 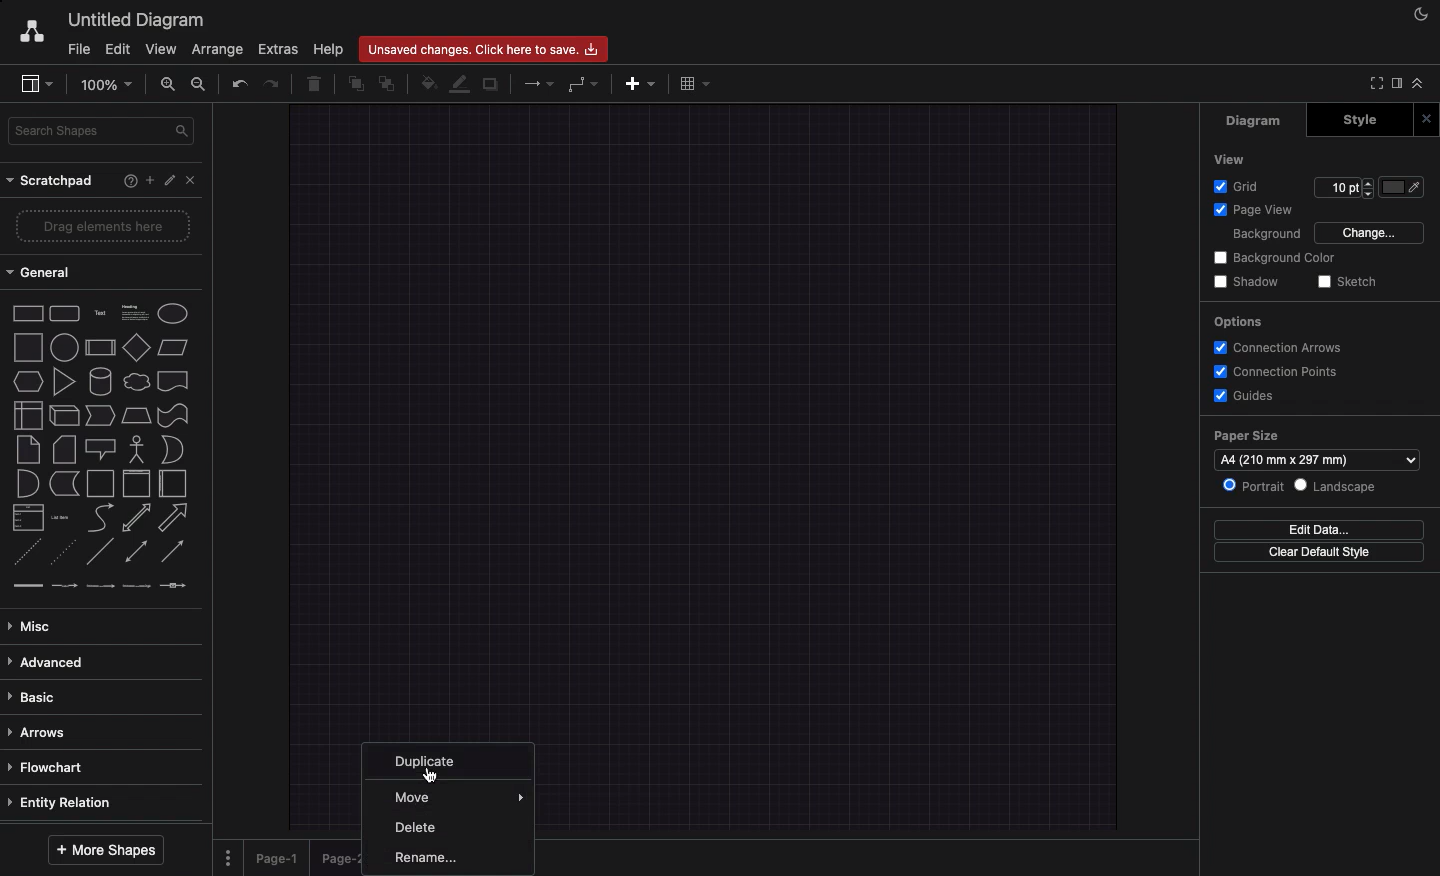 I want to click on Unsaved changes. click here to save, so click(x=479, y=50).